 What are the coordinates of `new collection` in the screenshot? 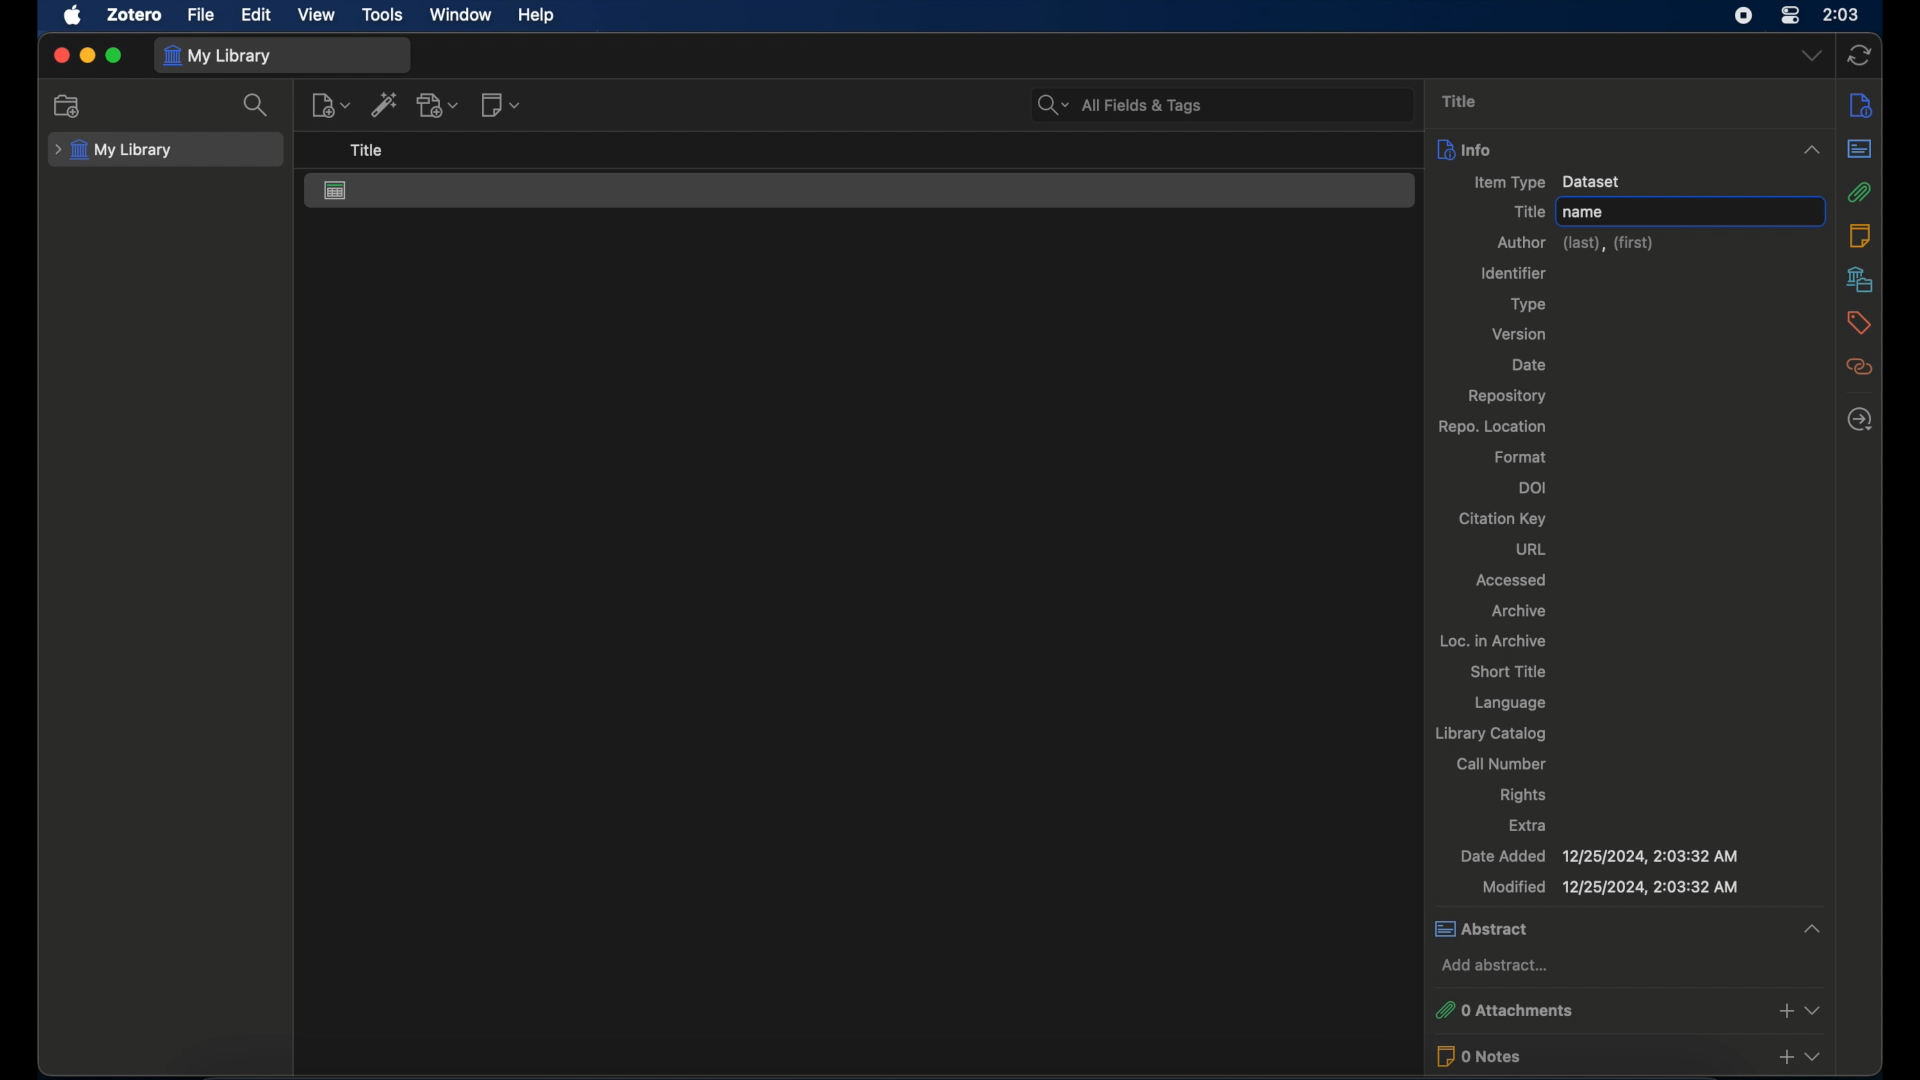 It's located at (68, 107).